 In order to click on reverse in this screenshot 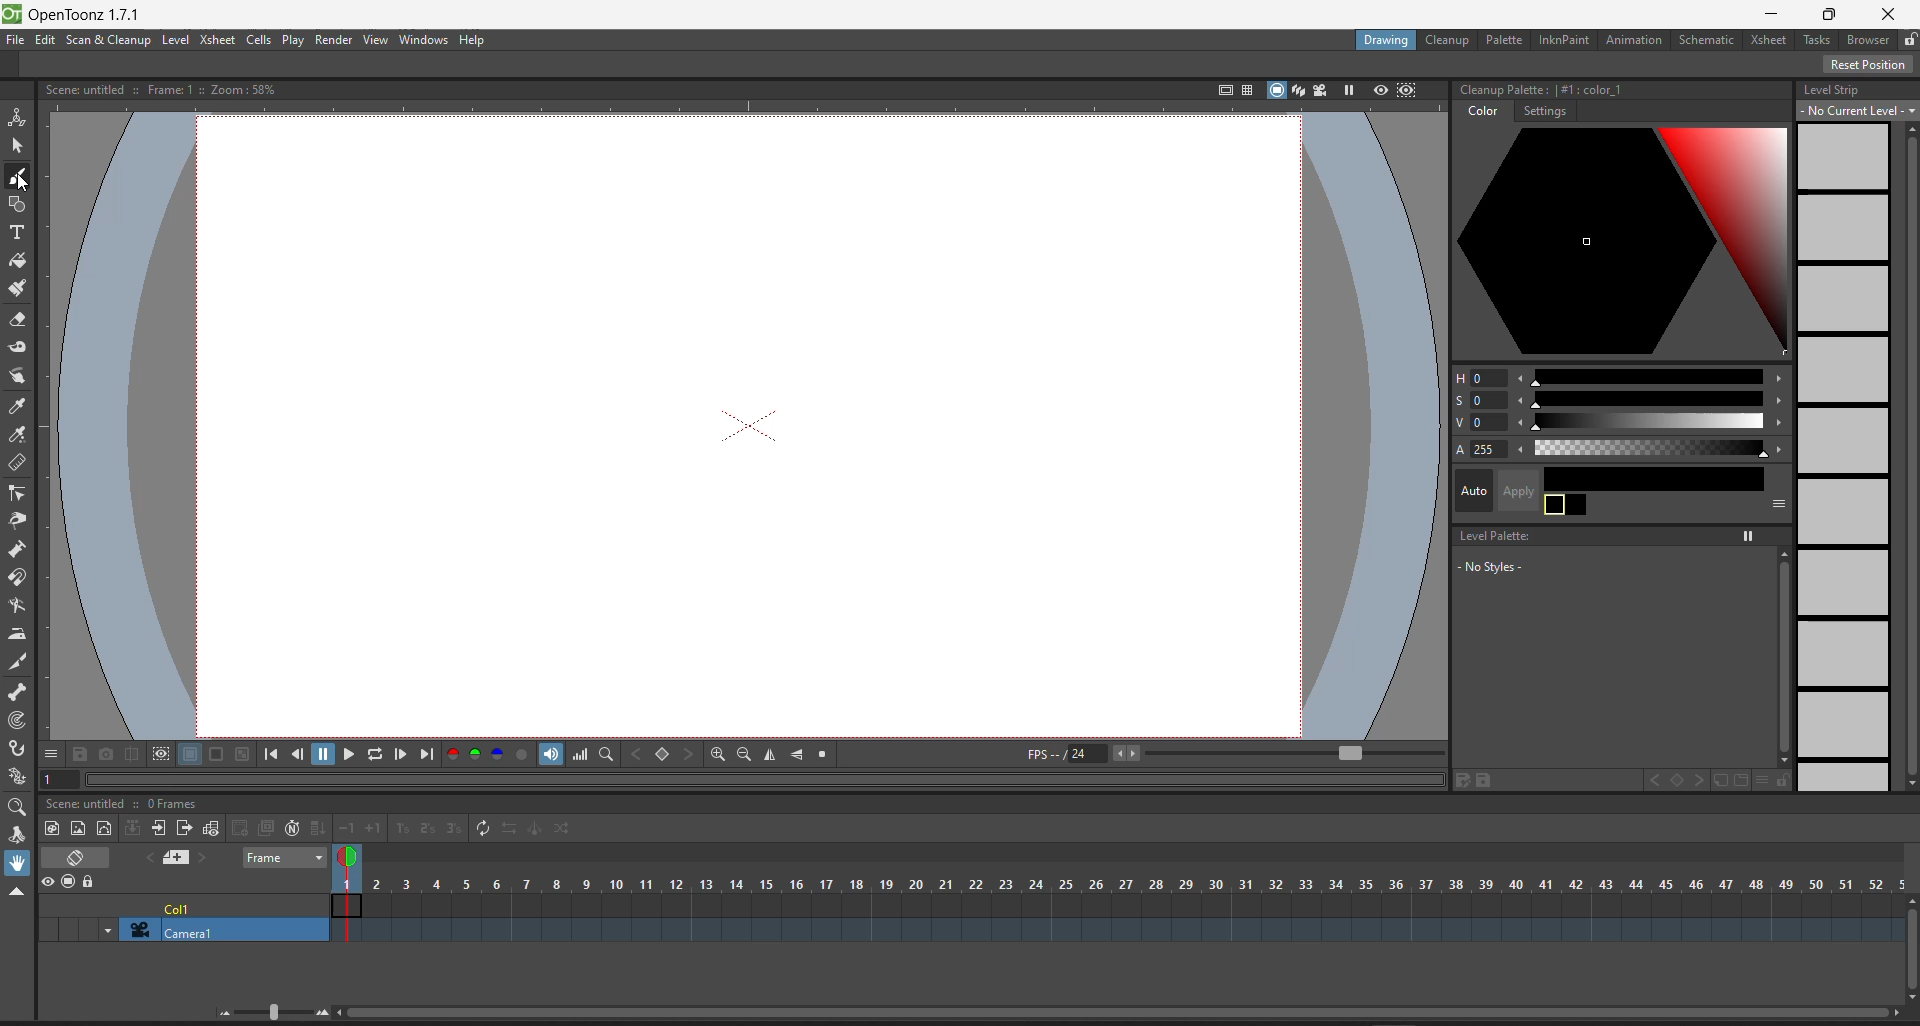, I will do `click(507, 831)`.